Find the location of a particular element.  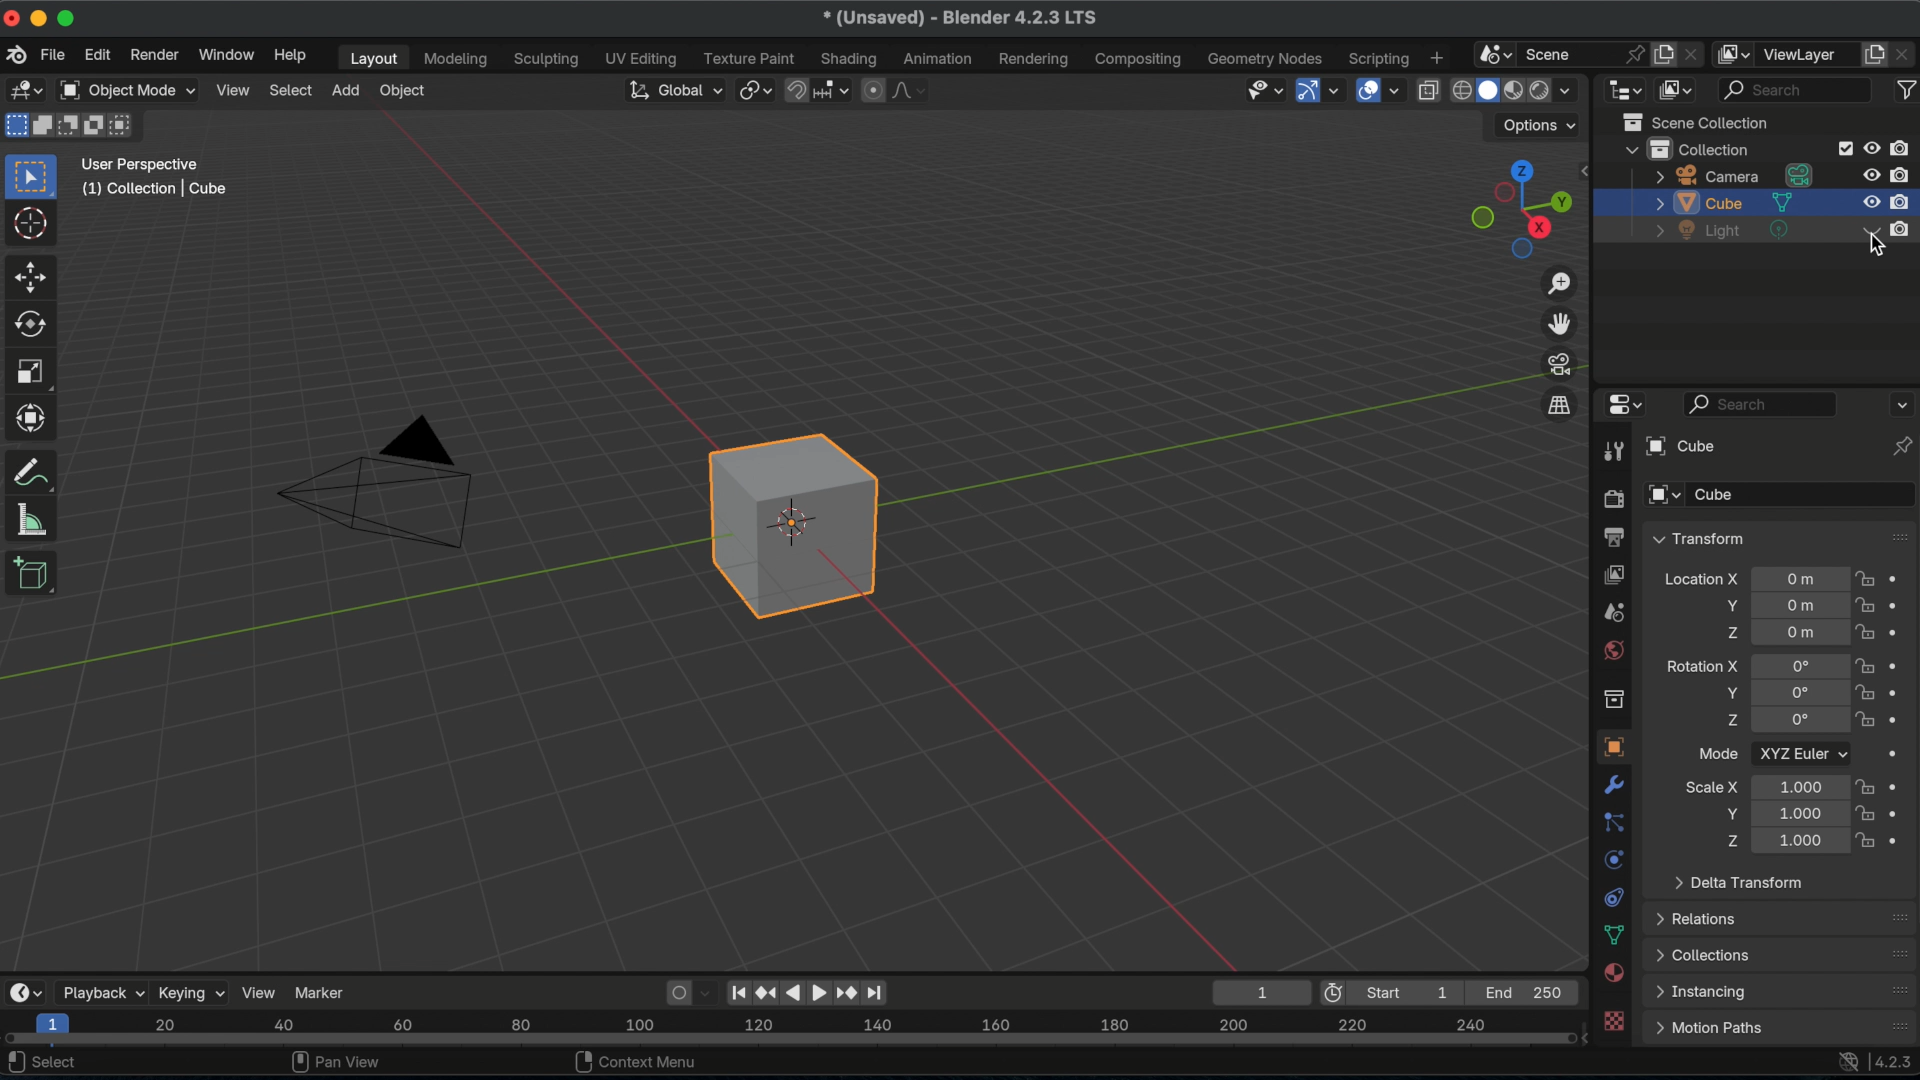

edit is located at coordinates (94, 54).